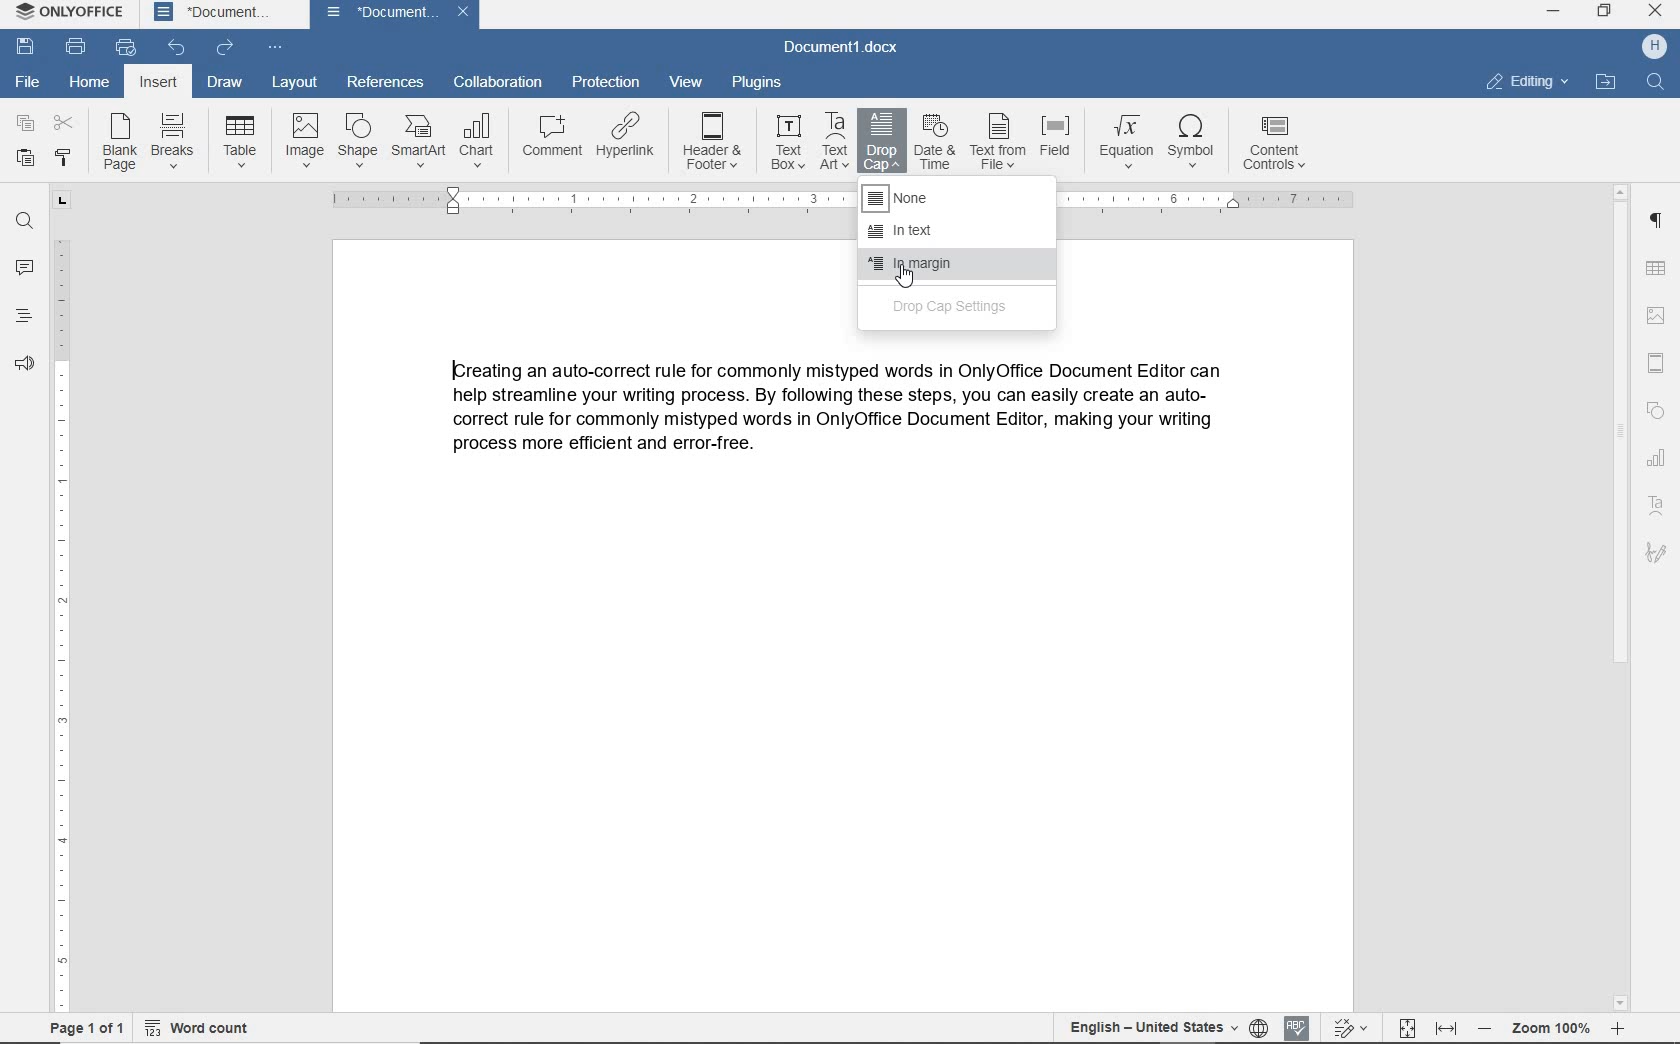 The height and width of the screenshot is (1044, 1680). I want to click on chart, so click(1658, 459).